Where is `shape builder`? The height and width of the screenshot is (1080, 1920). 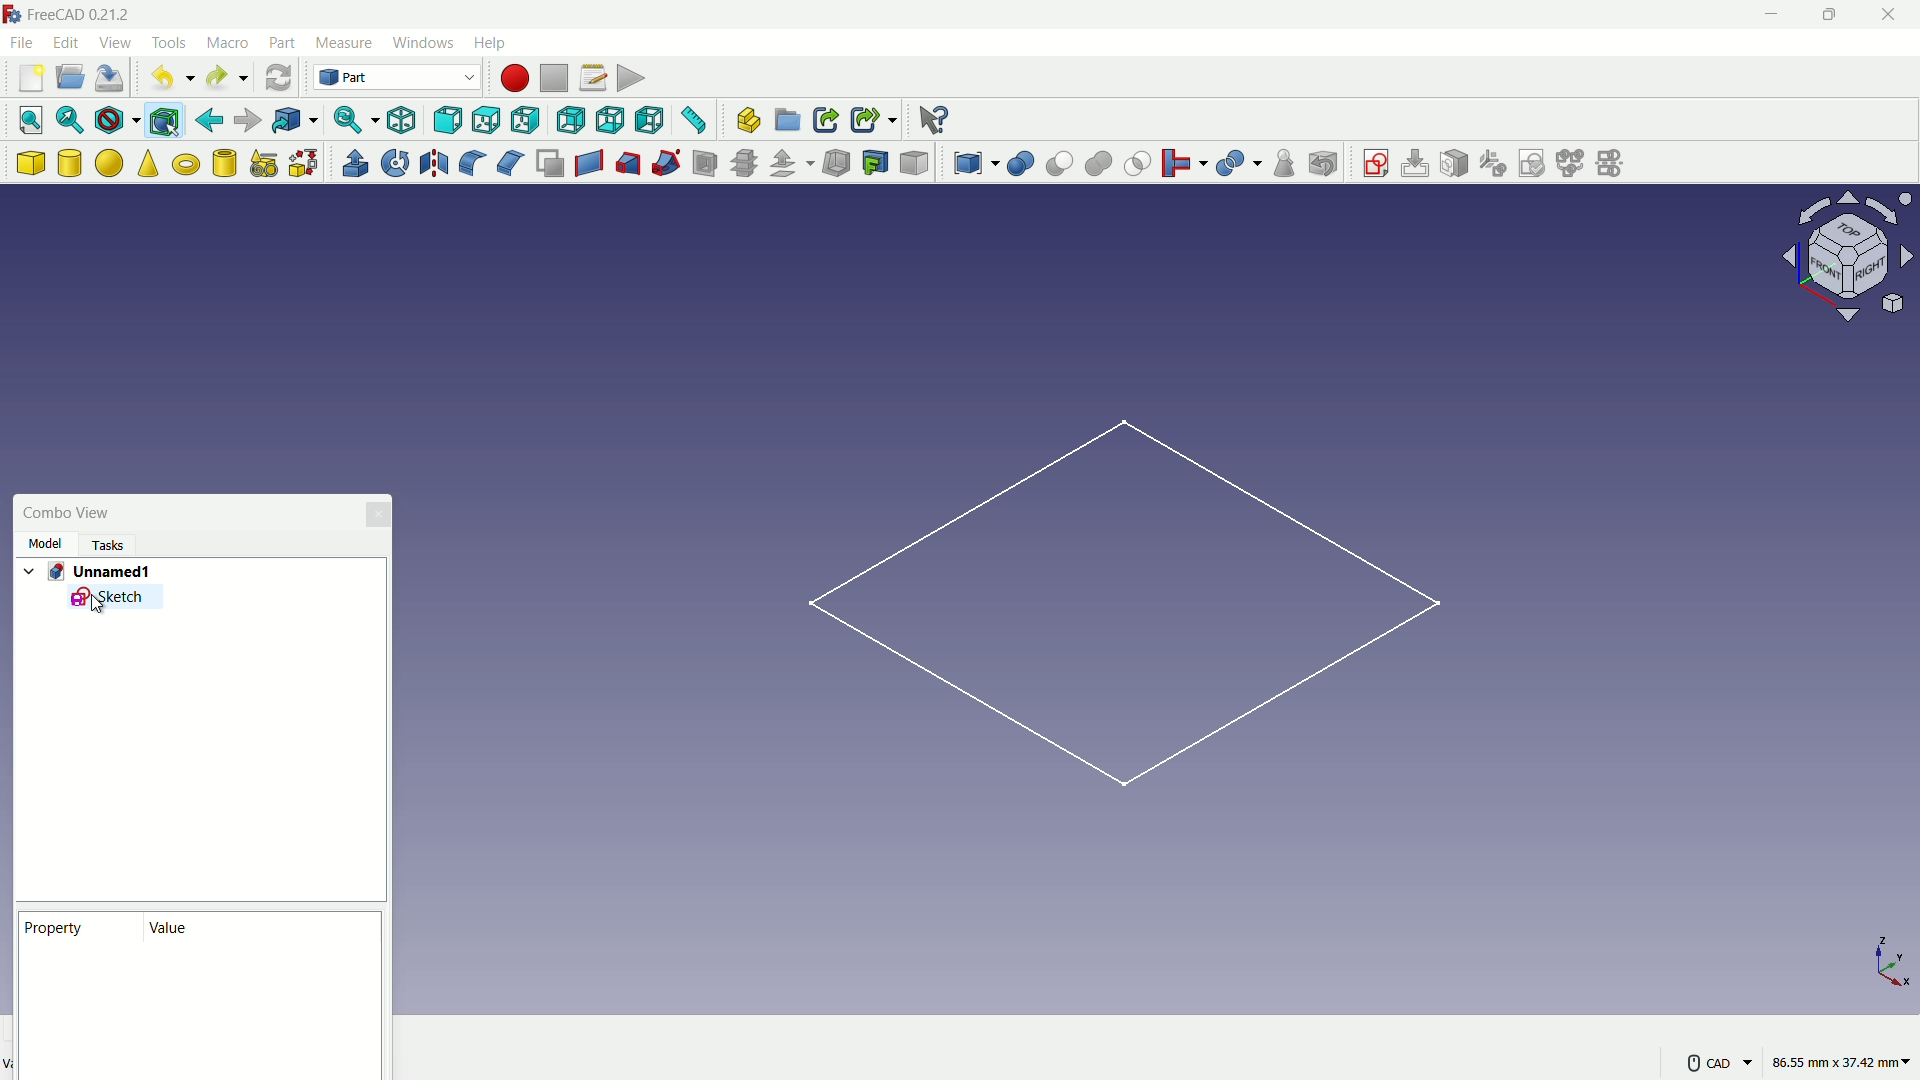 shape builder is located at coordinates (304, 163).